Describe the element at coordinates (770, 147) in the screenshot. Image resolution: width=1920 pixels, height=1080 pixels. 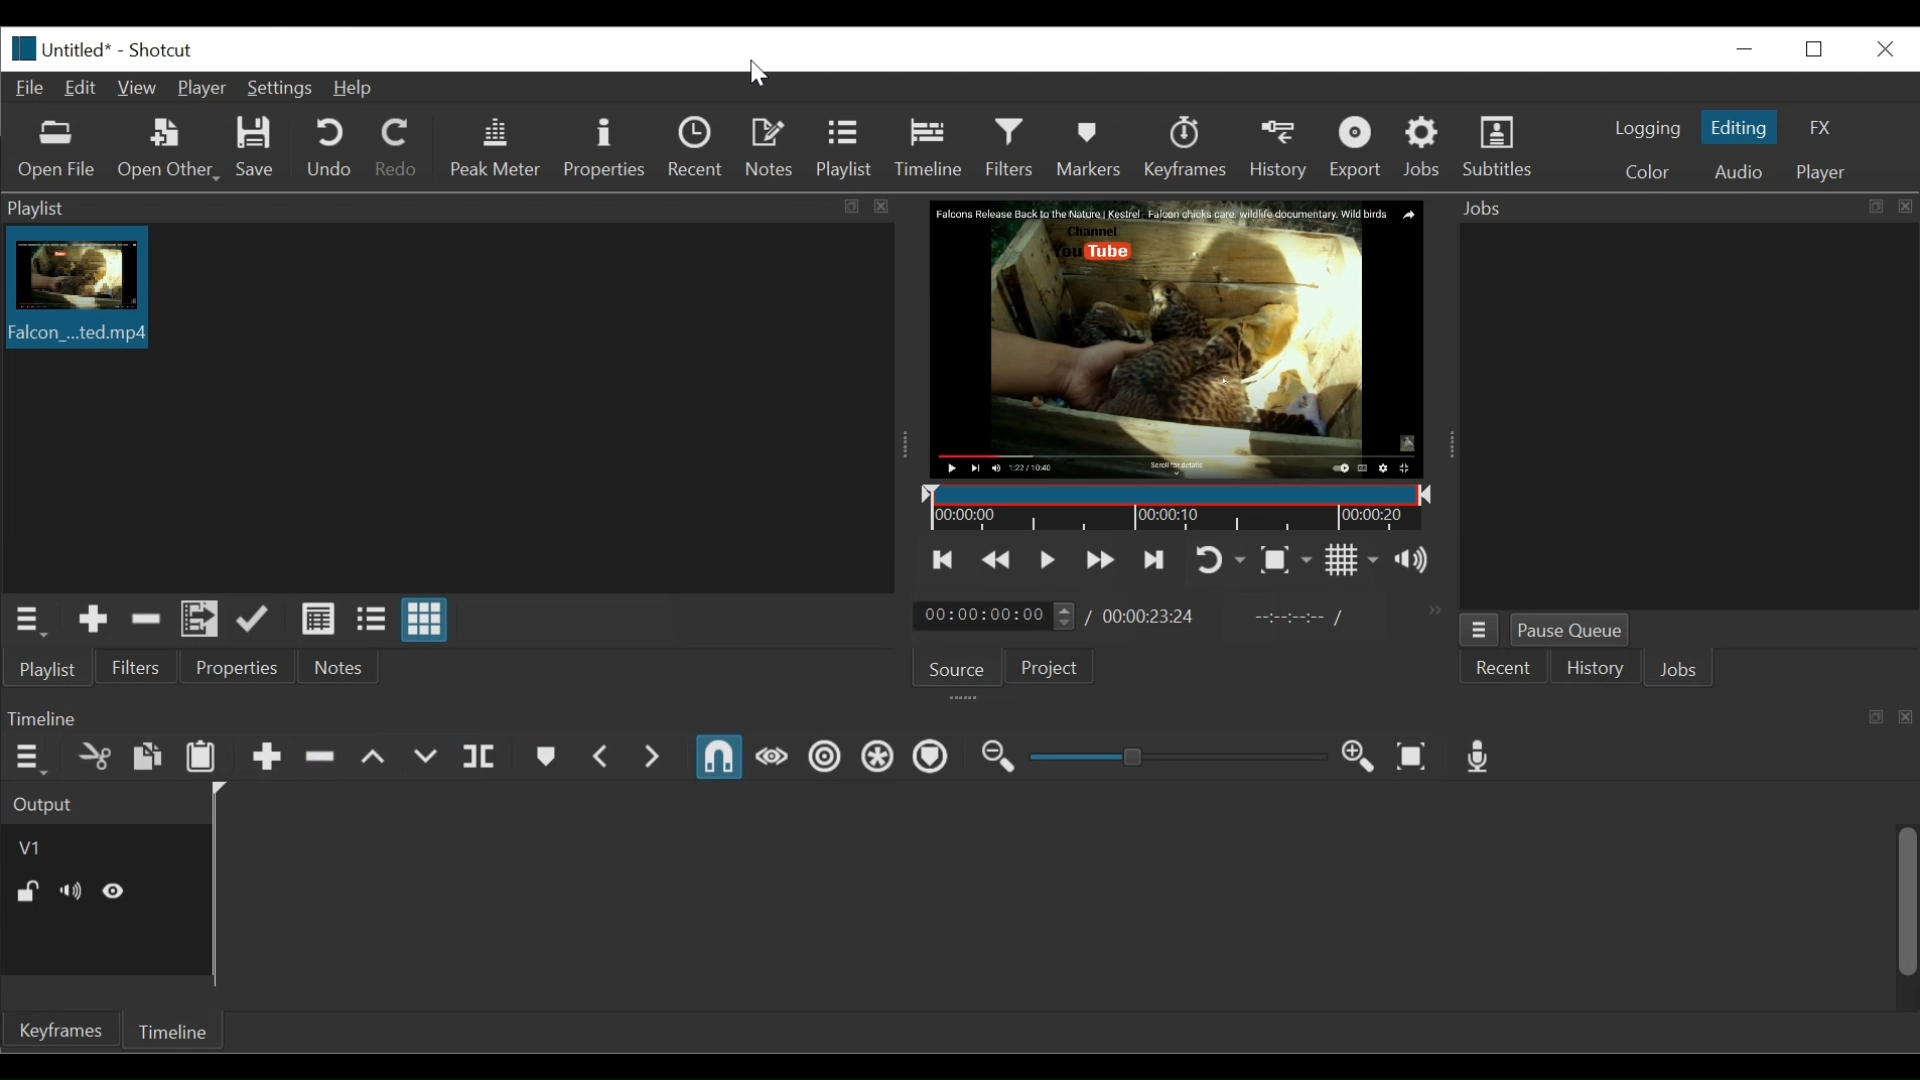
I see `Notes` at that location.